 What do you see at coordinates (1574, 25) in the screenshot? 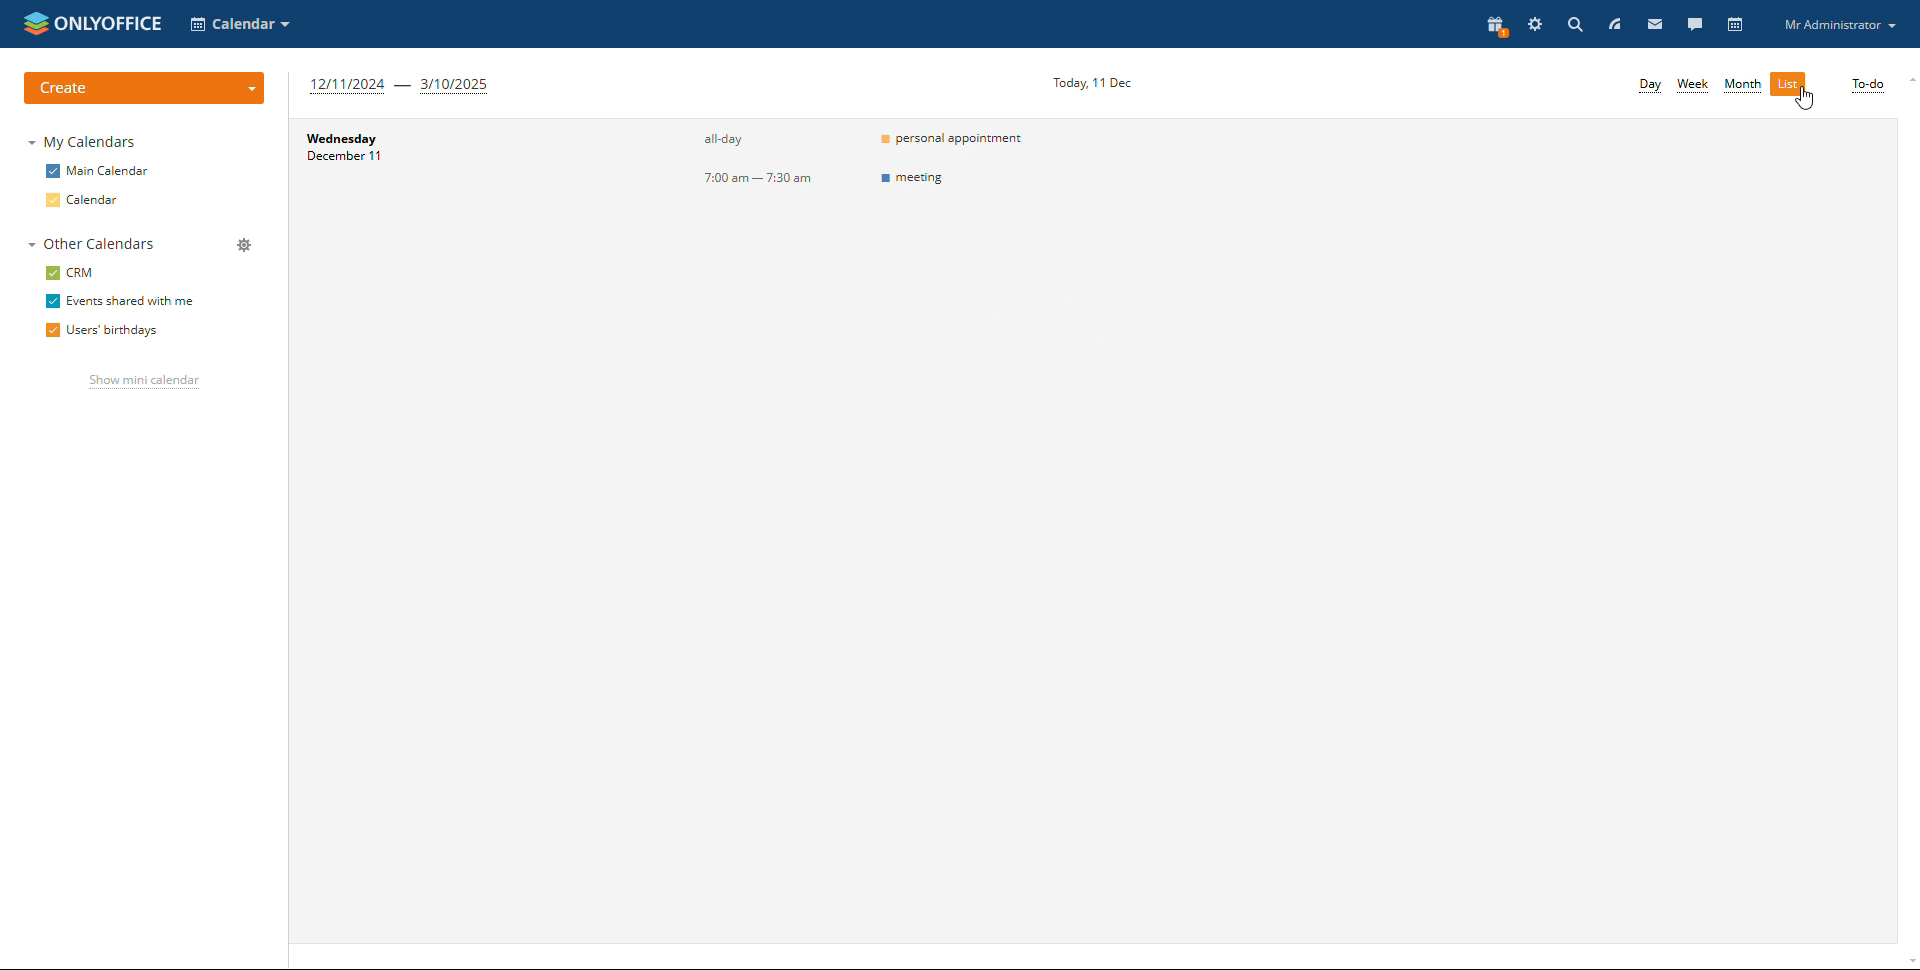
I see `search` at bounding box center [1574, 25].